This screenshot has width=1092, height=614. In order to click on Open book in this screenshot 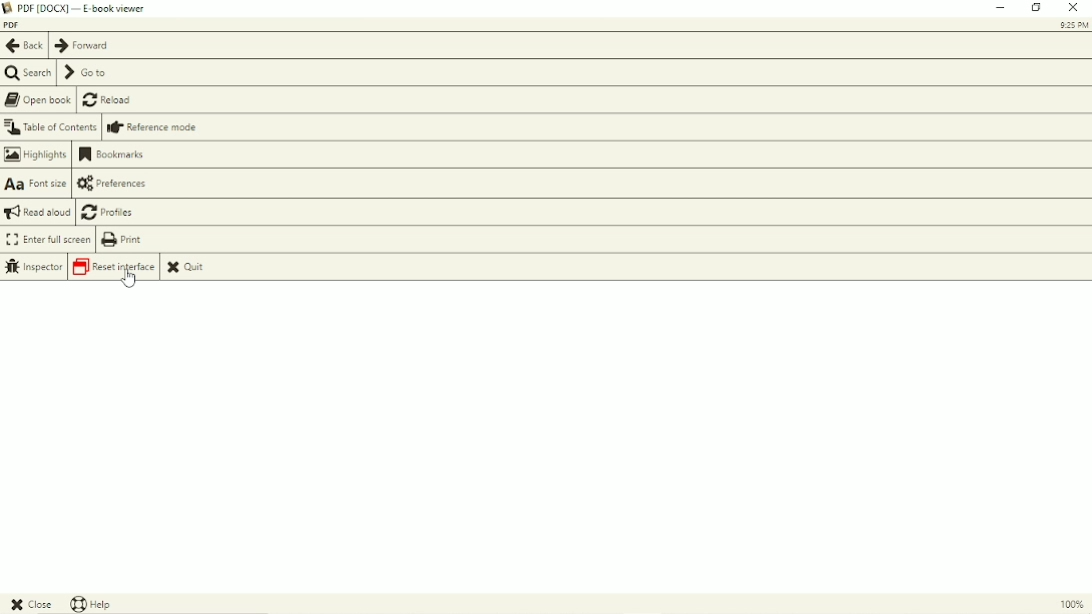, I will do `click(38, 100)`.